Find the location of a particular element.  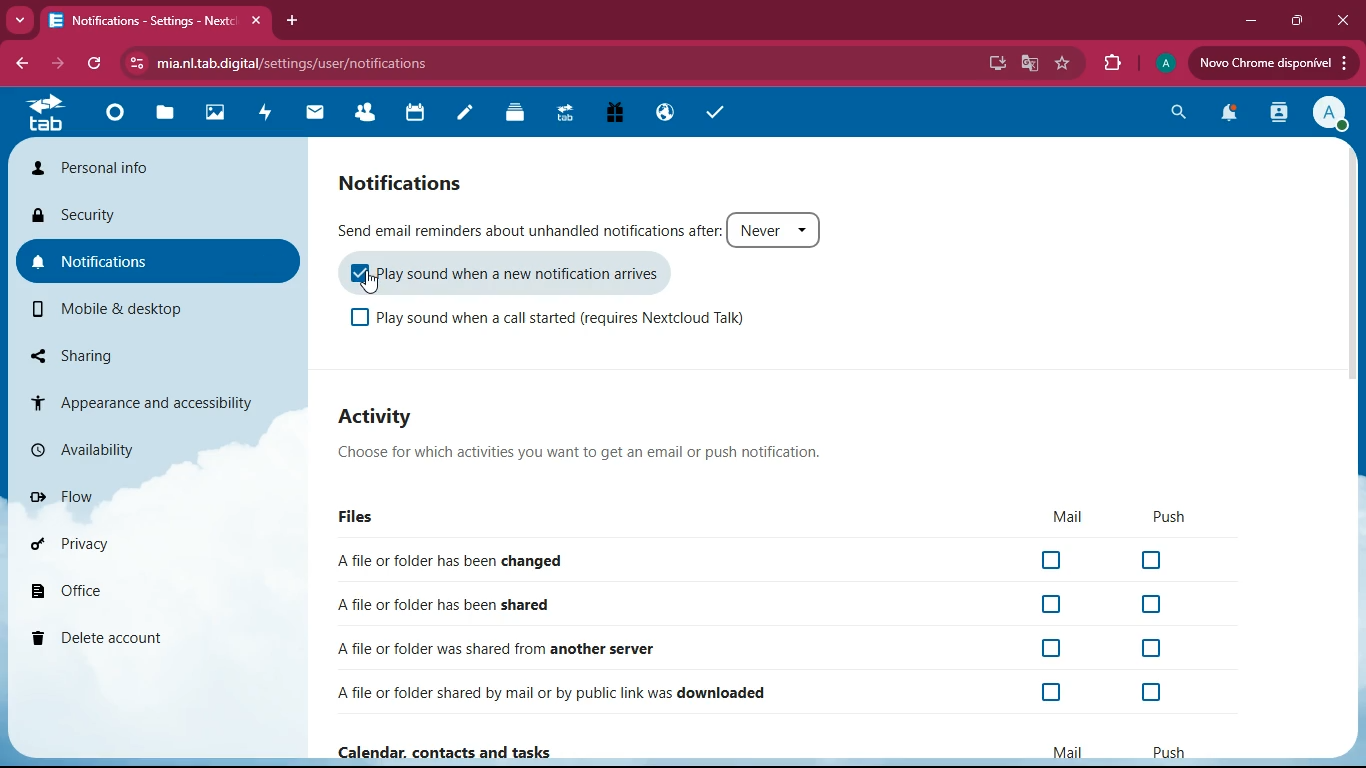

desktop is located at coordinates (992, 64).